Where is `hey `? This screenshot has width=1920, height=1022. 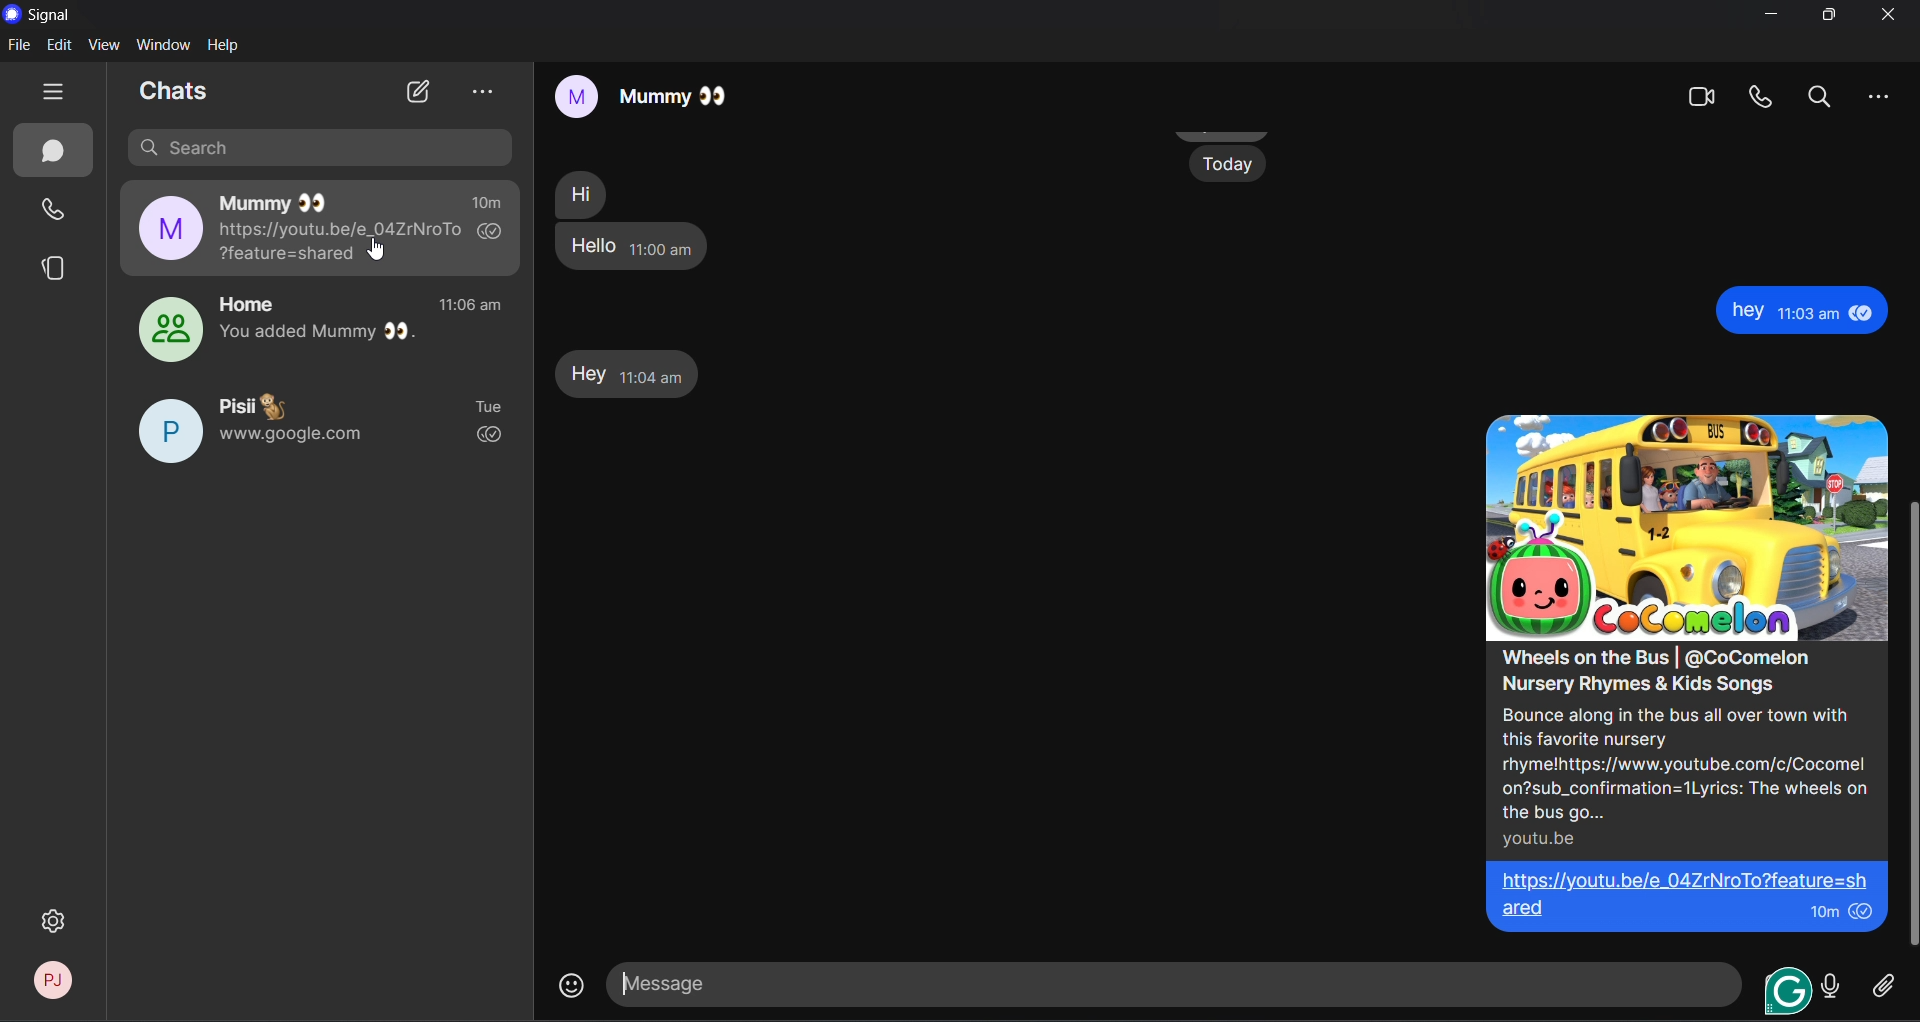
hey  is located at coordinates (1801, 312).